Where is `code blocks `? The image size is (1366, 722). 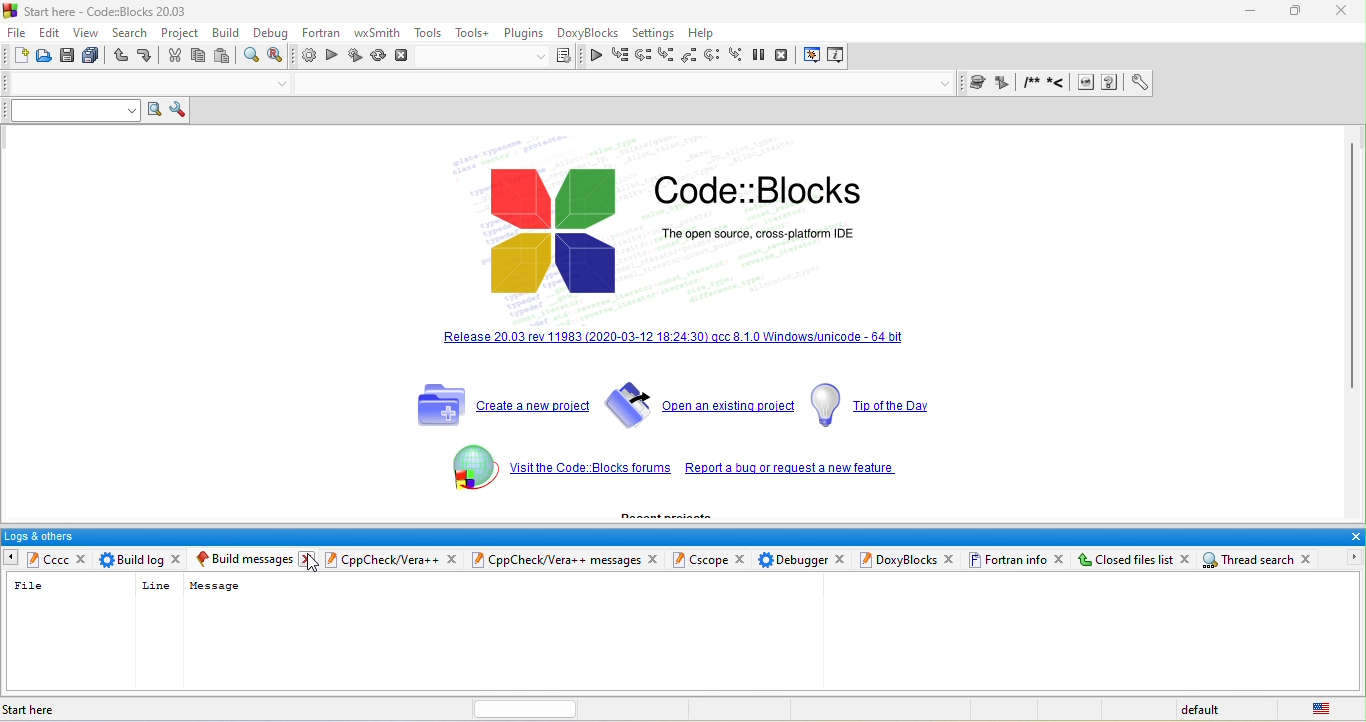
code blocks  is located at coordinates (758, 191).